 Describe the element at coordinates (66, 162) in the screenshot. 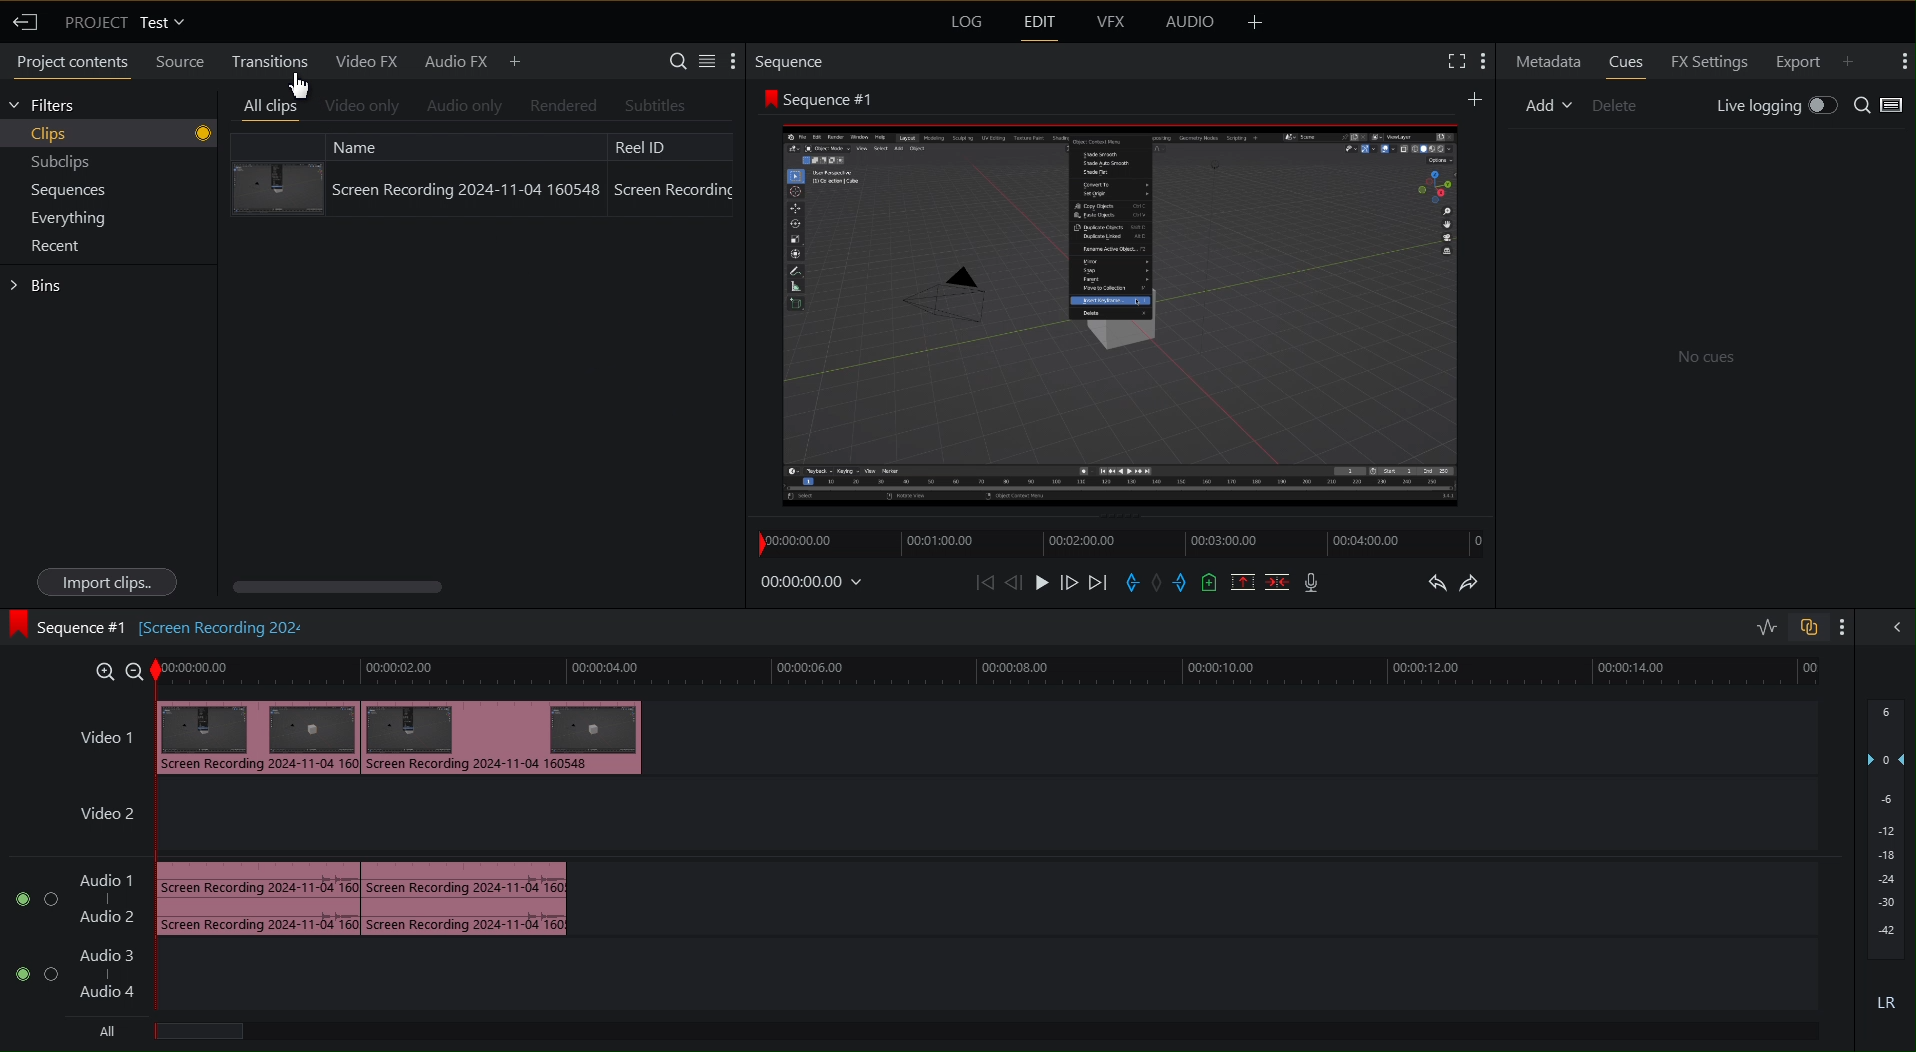

I see `Subclips` at that location.